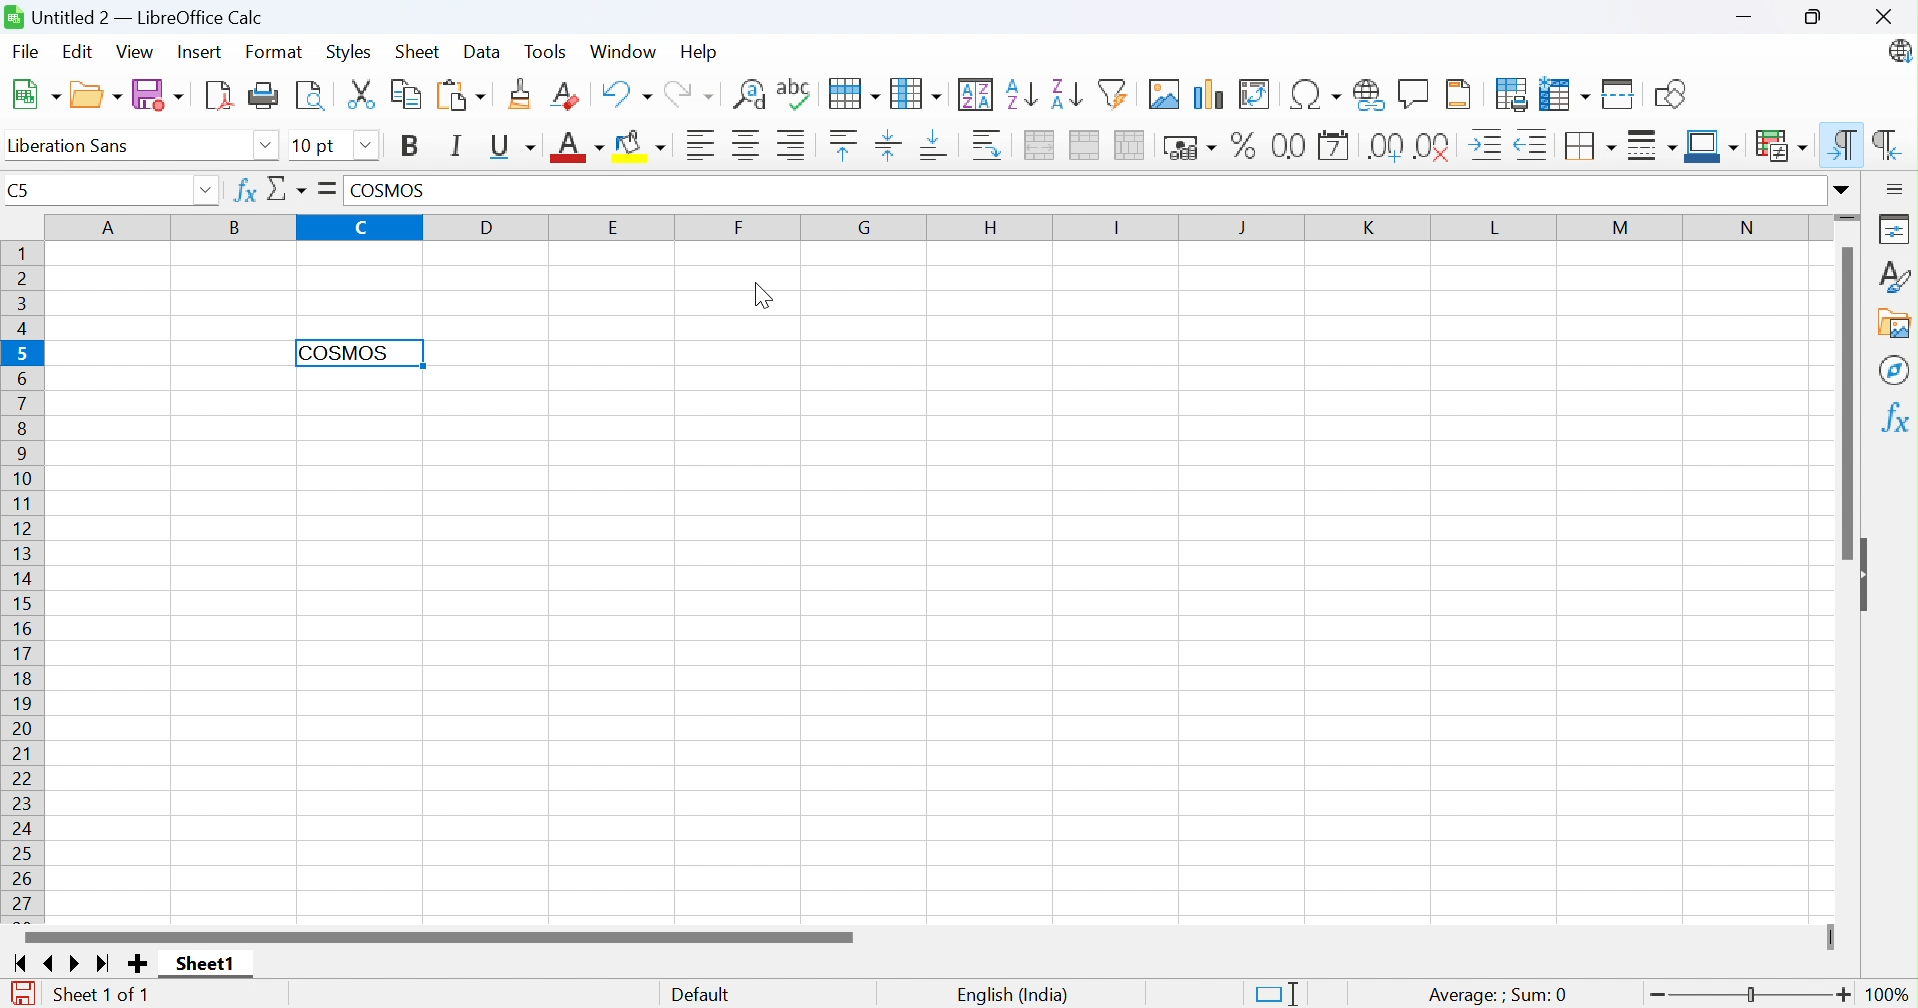  I want to click on Styles, so click(349, 53).